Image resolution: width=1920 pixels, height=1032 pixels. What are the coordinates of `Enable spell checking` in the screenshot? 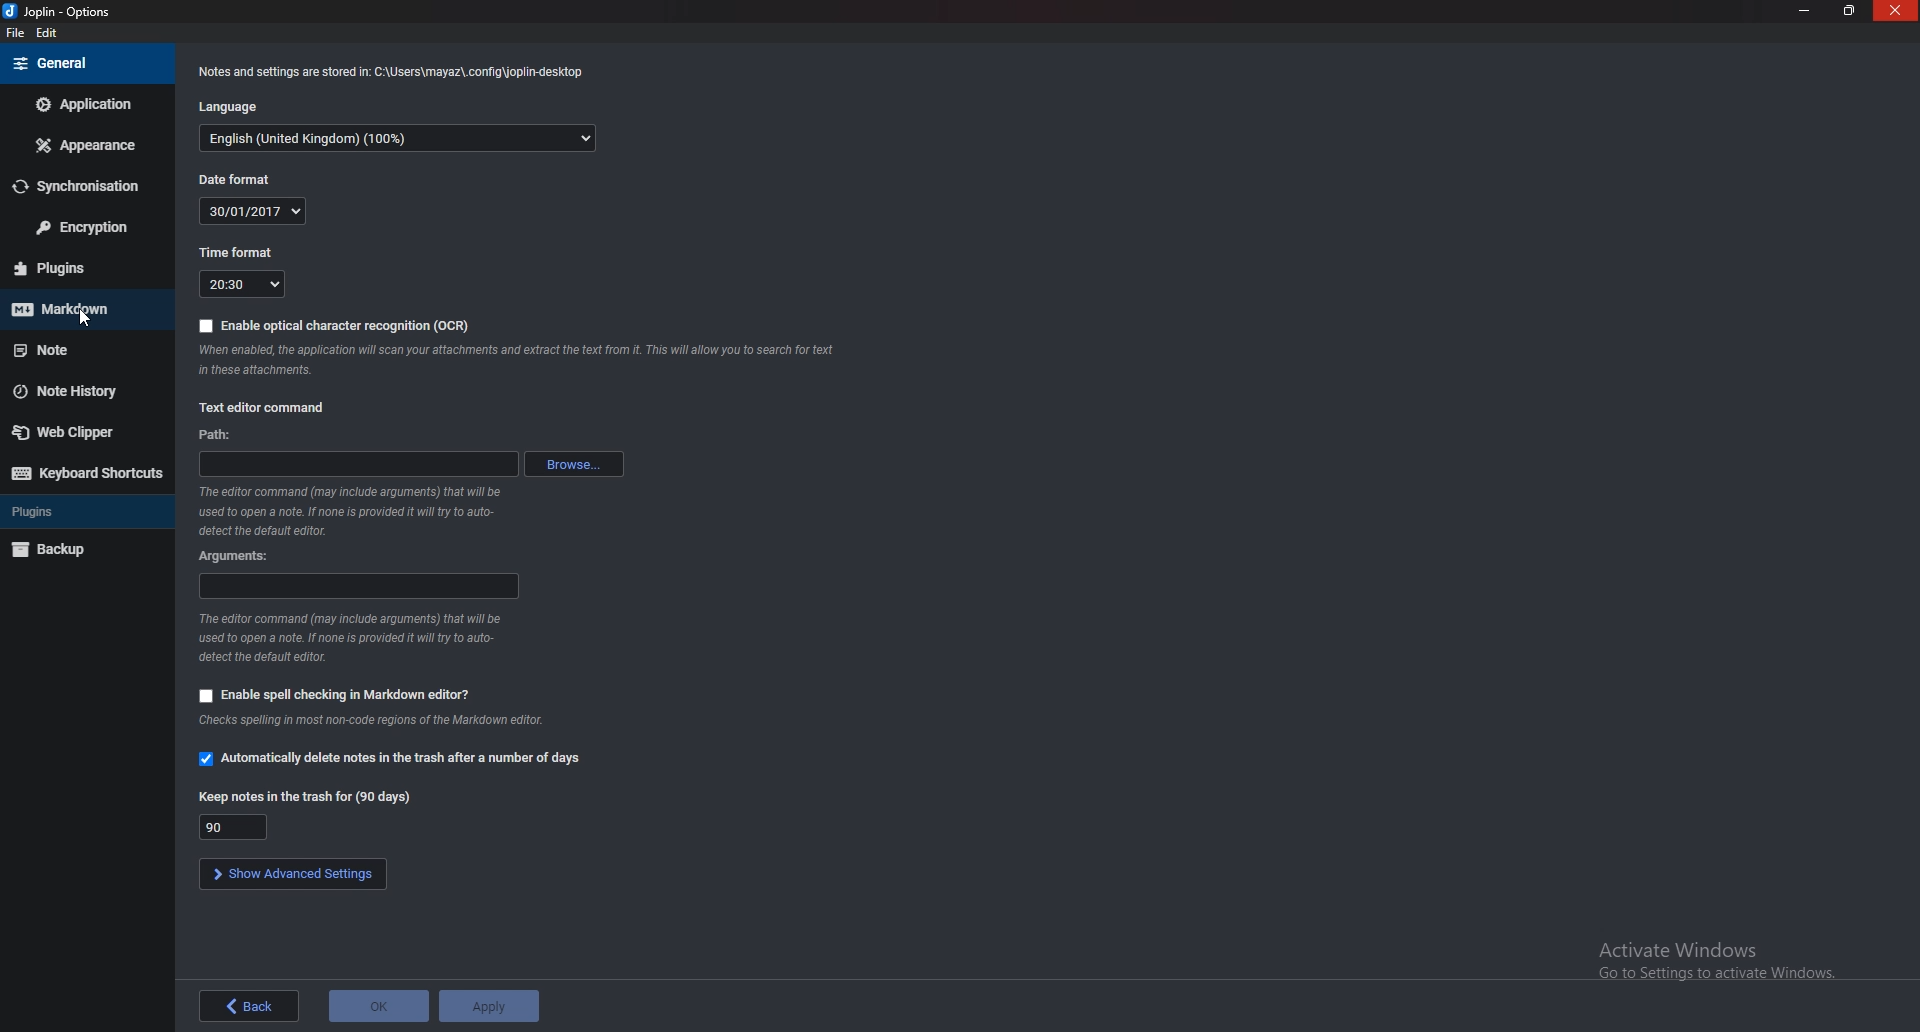 It's located at (336, 694).